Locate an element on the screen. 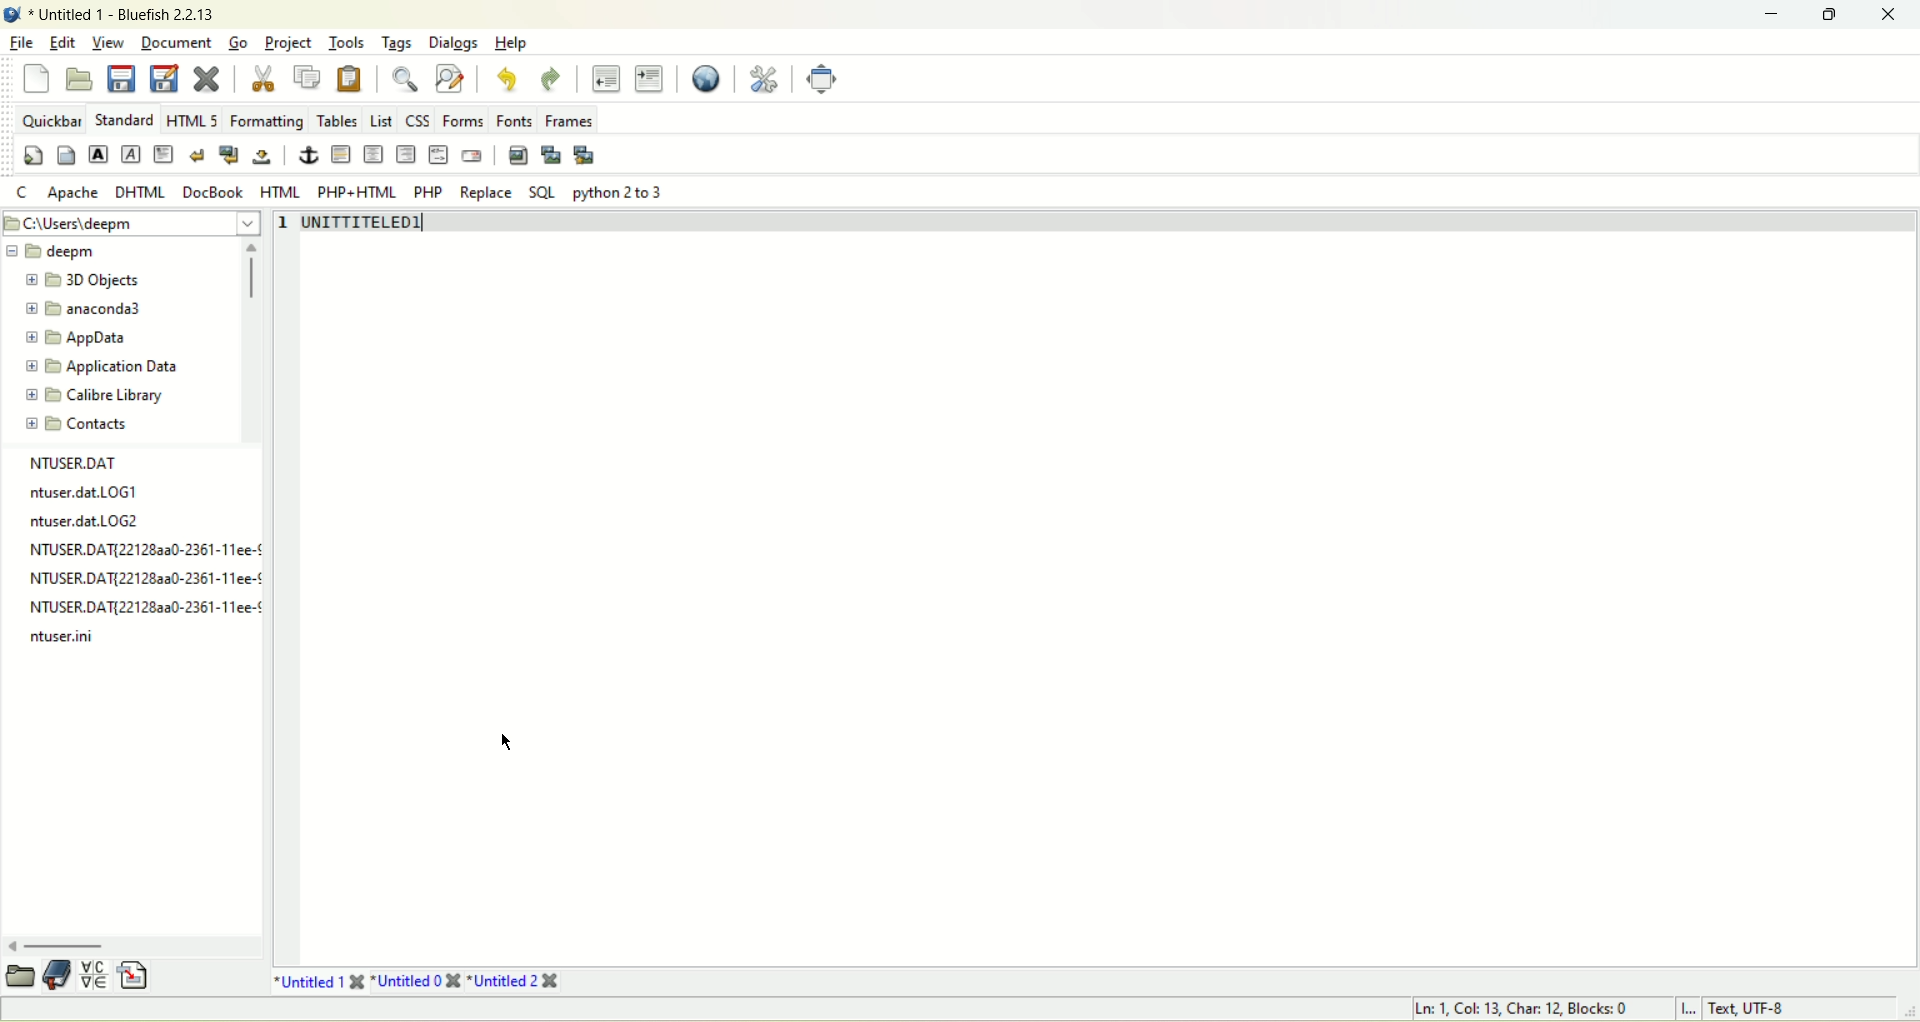  ntuser. dat LOG is located at coordinates (83, 492).